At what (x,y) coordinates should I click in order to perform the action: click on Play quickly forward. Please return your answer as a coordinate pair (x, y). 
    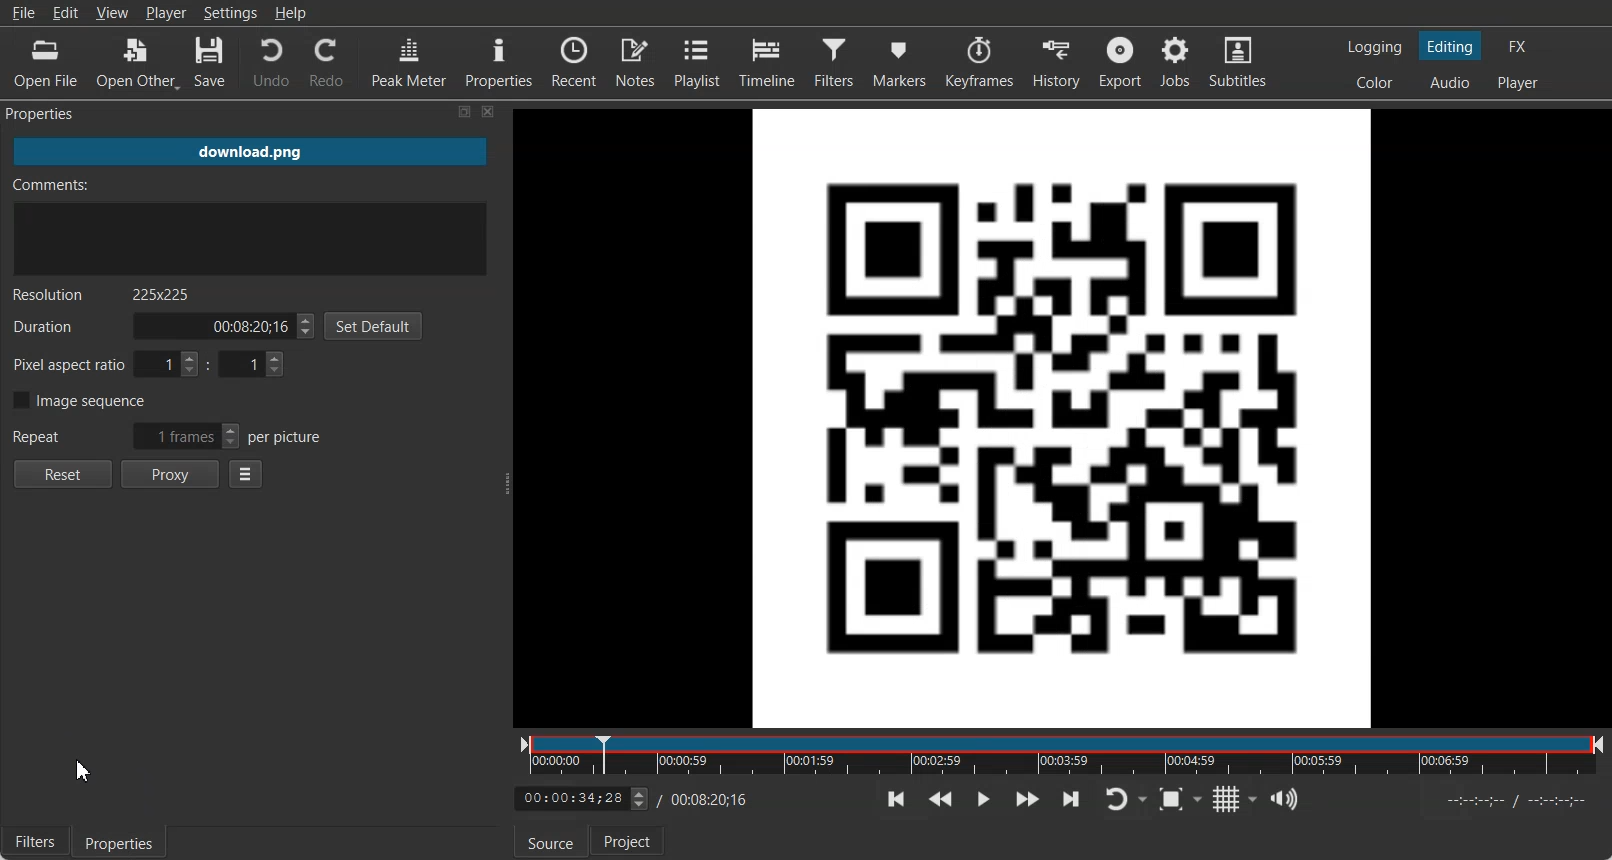
    Looking at the image, I should click on (1027, 798).